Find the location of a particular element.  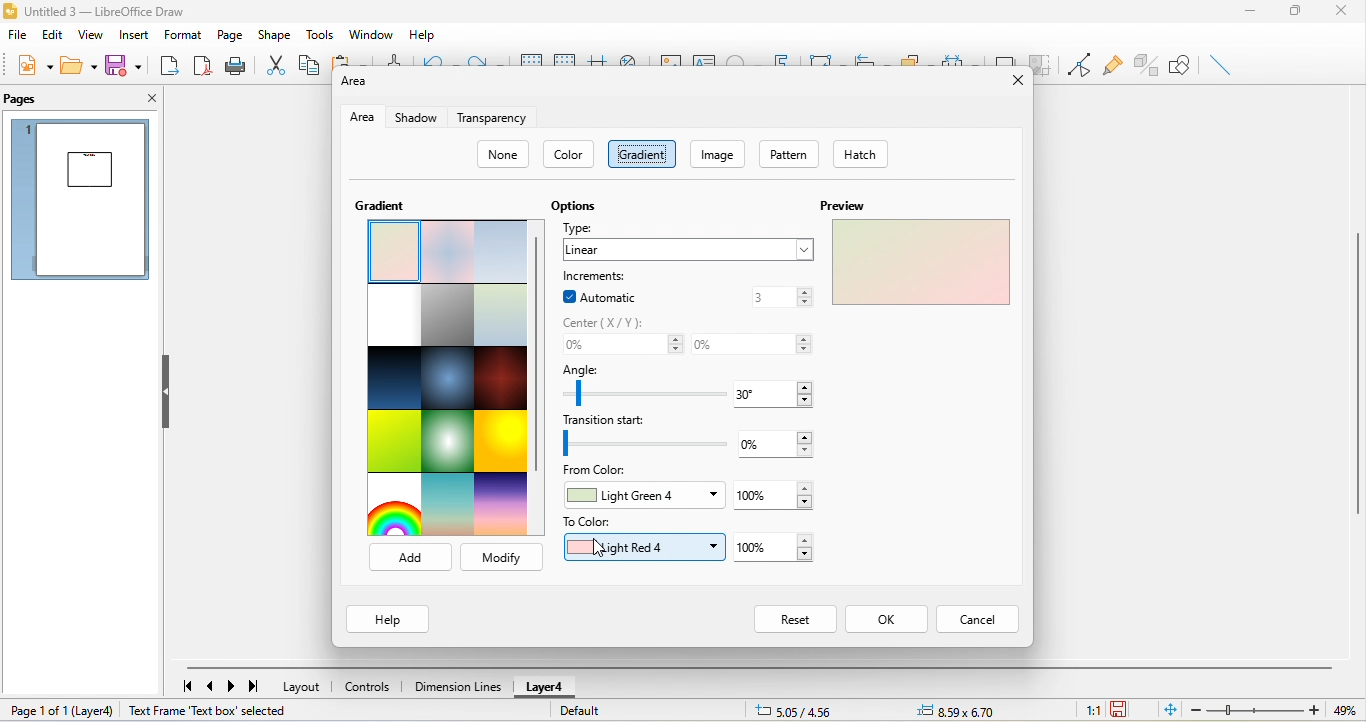

shadow is located at coordinates (1006, 55).